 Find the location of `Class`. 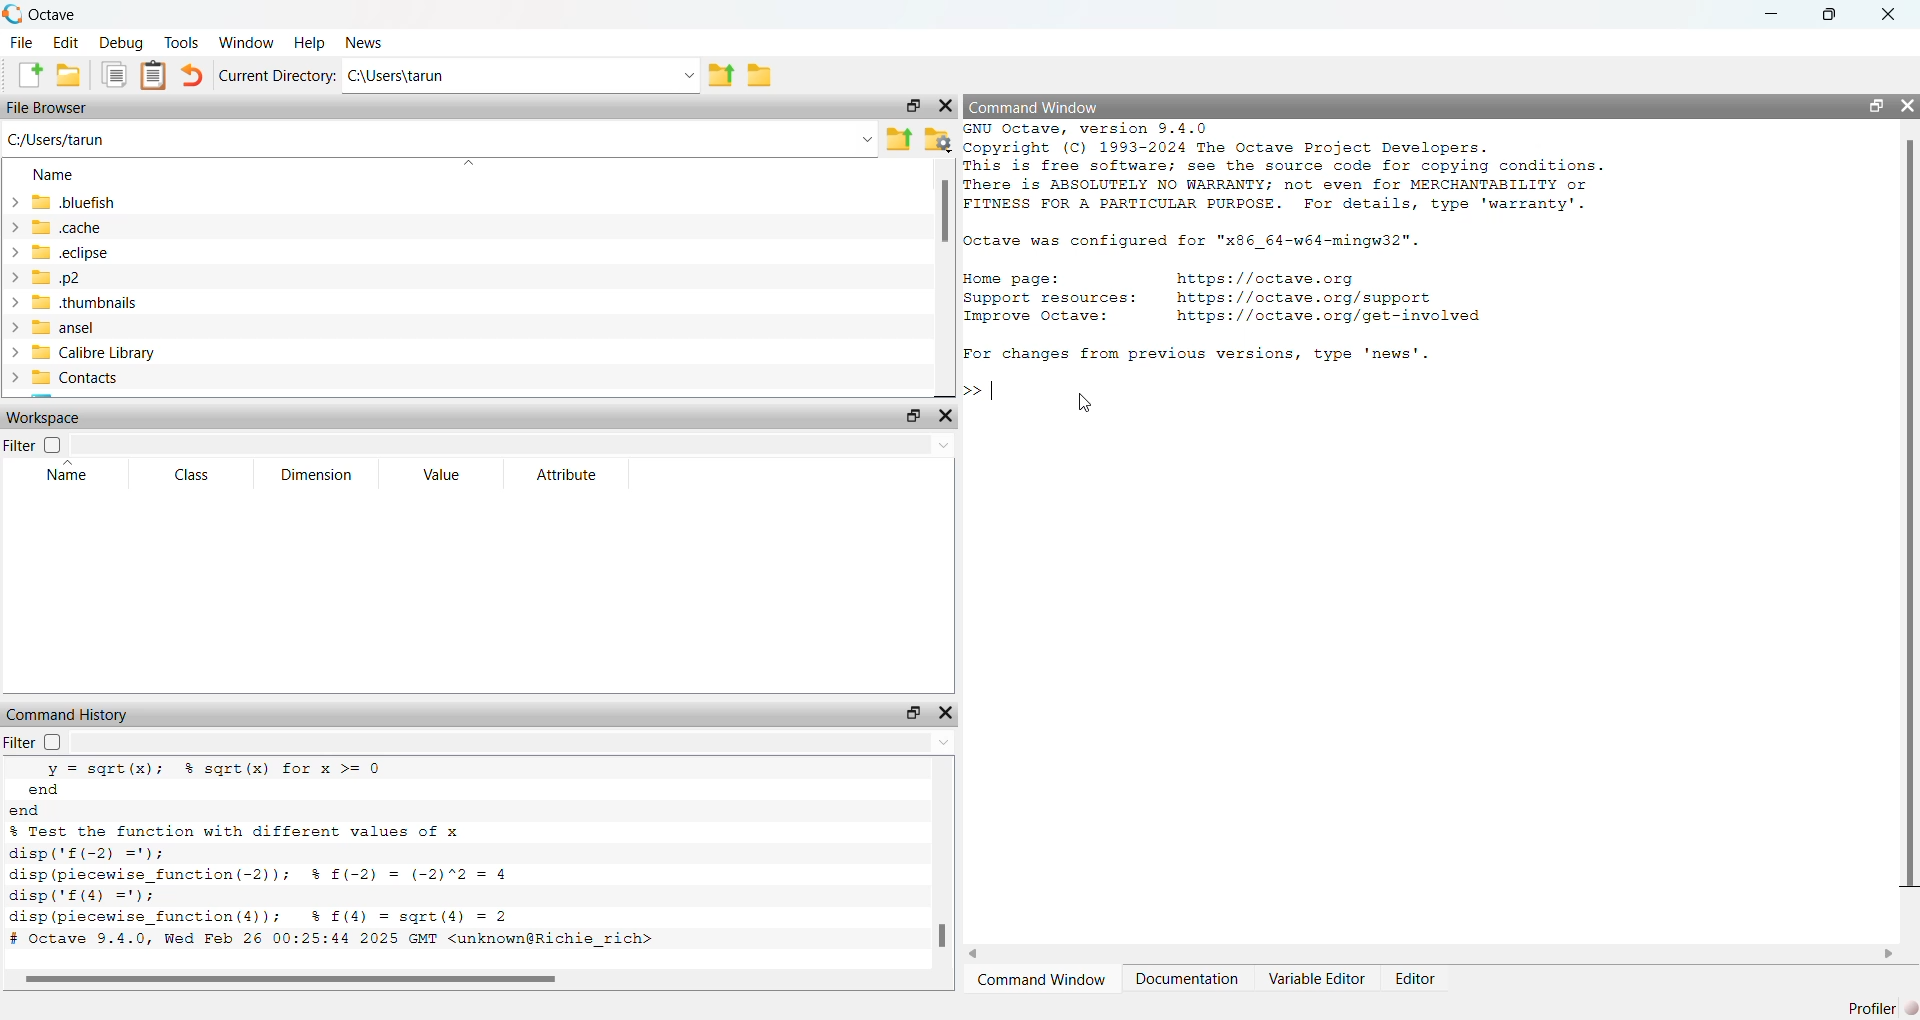

Class is located at coordinates (192, 474).